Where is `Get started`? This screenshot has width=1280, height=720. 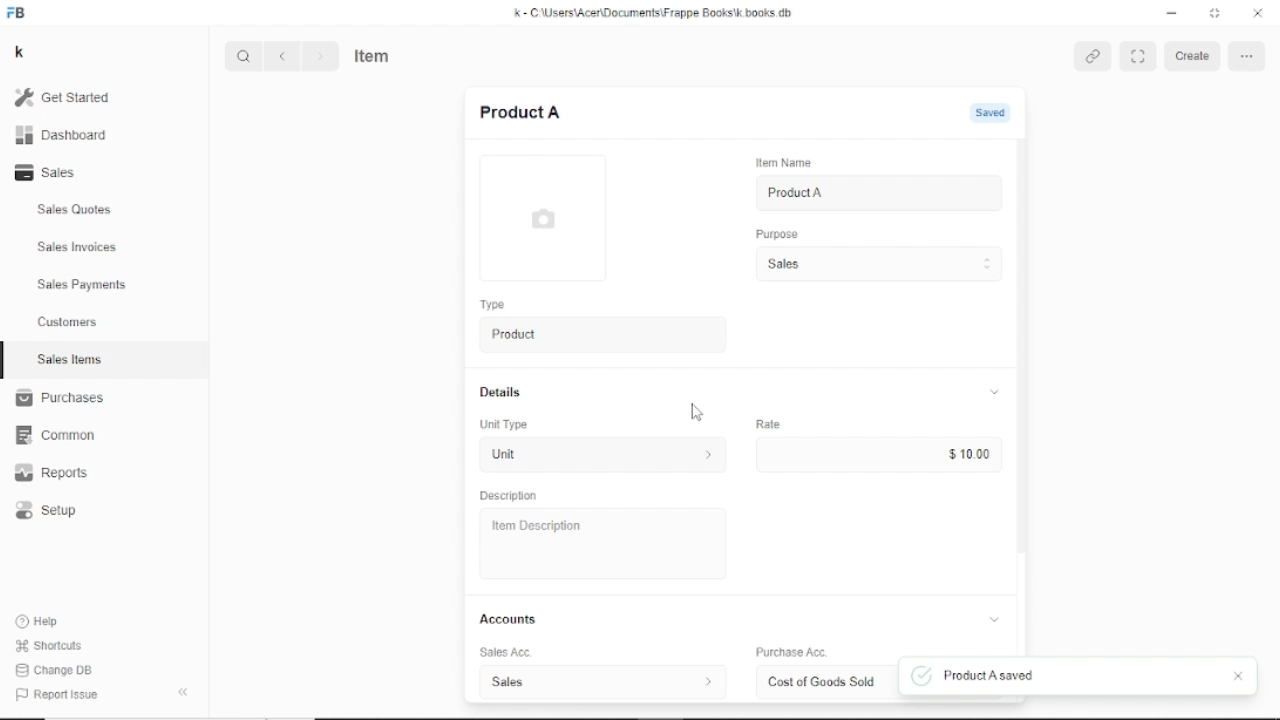
Get started is located at coordinates (71, 97).